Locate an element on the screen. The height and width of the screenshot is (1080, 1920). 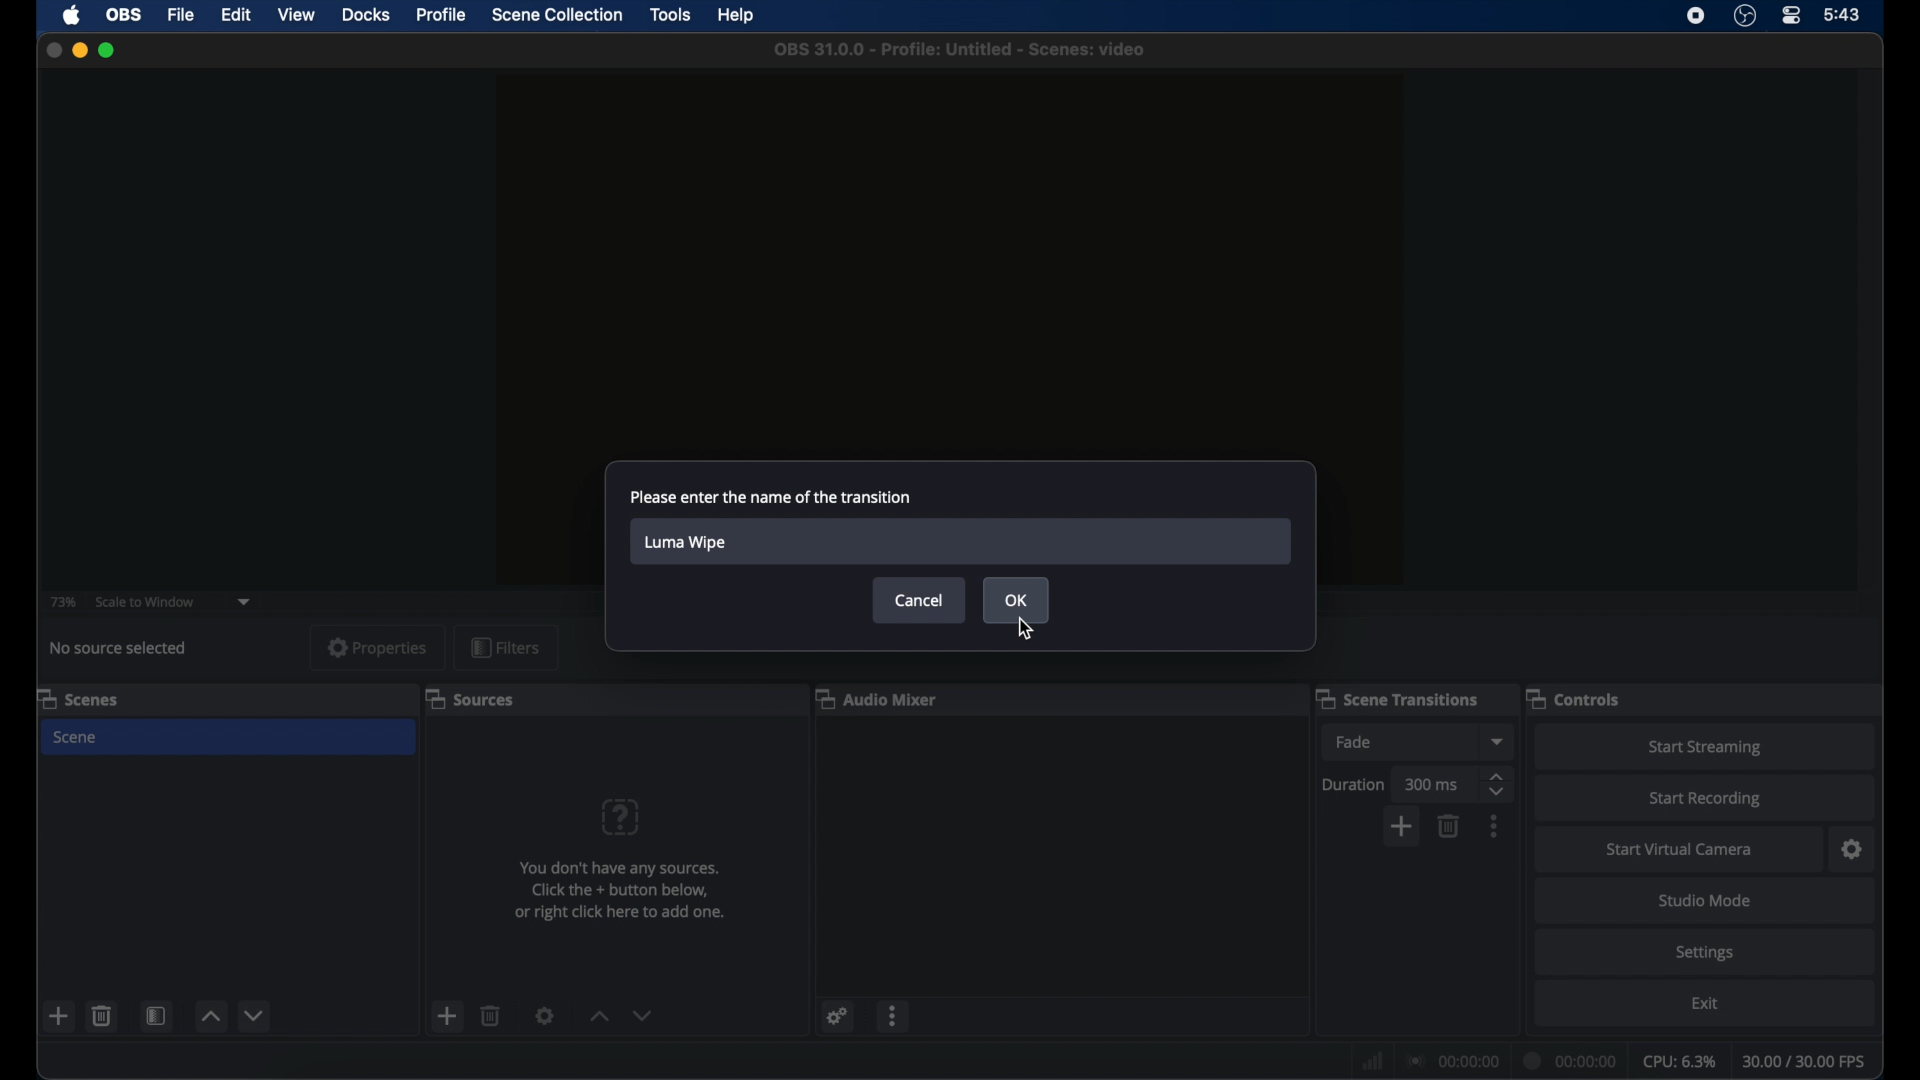
add is located at coordinates (59, 1015).